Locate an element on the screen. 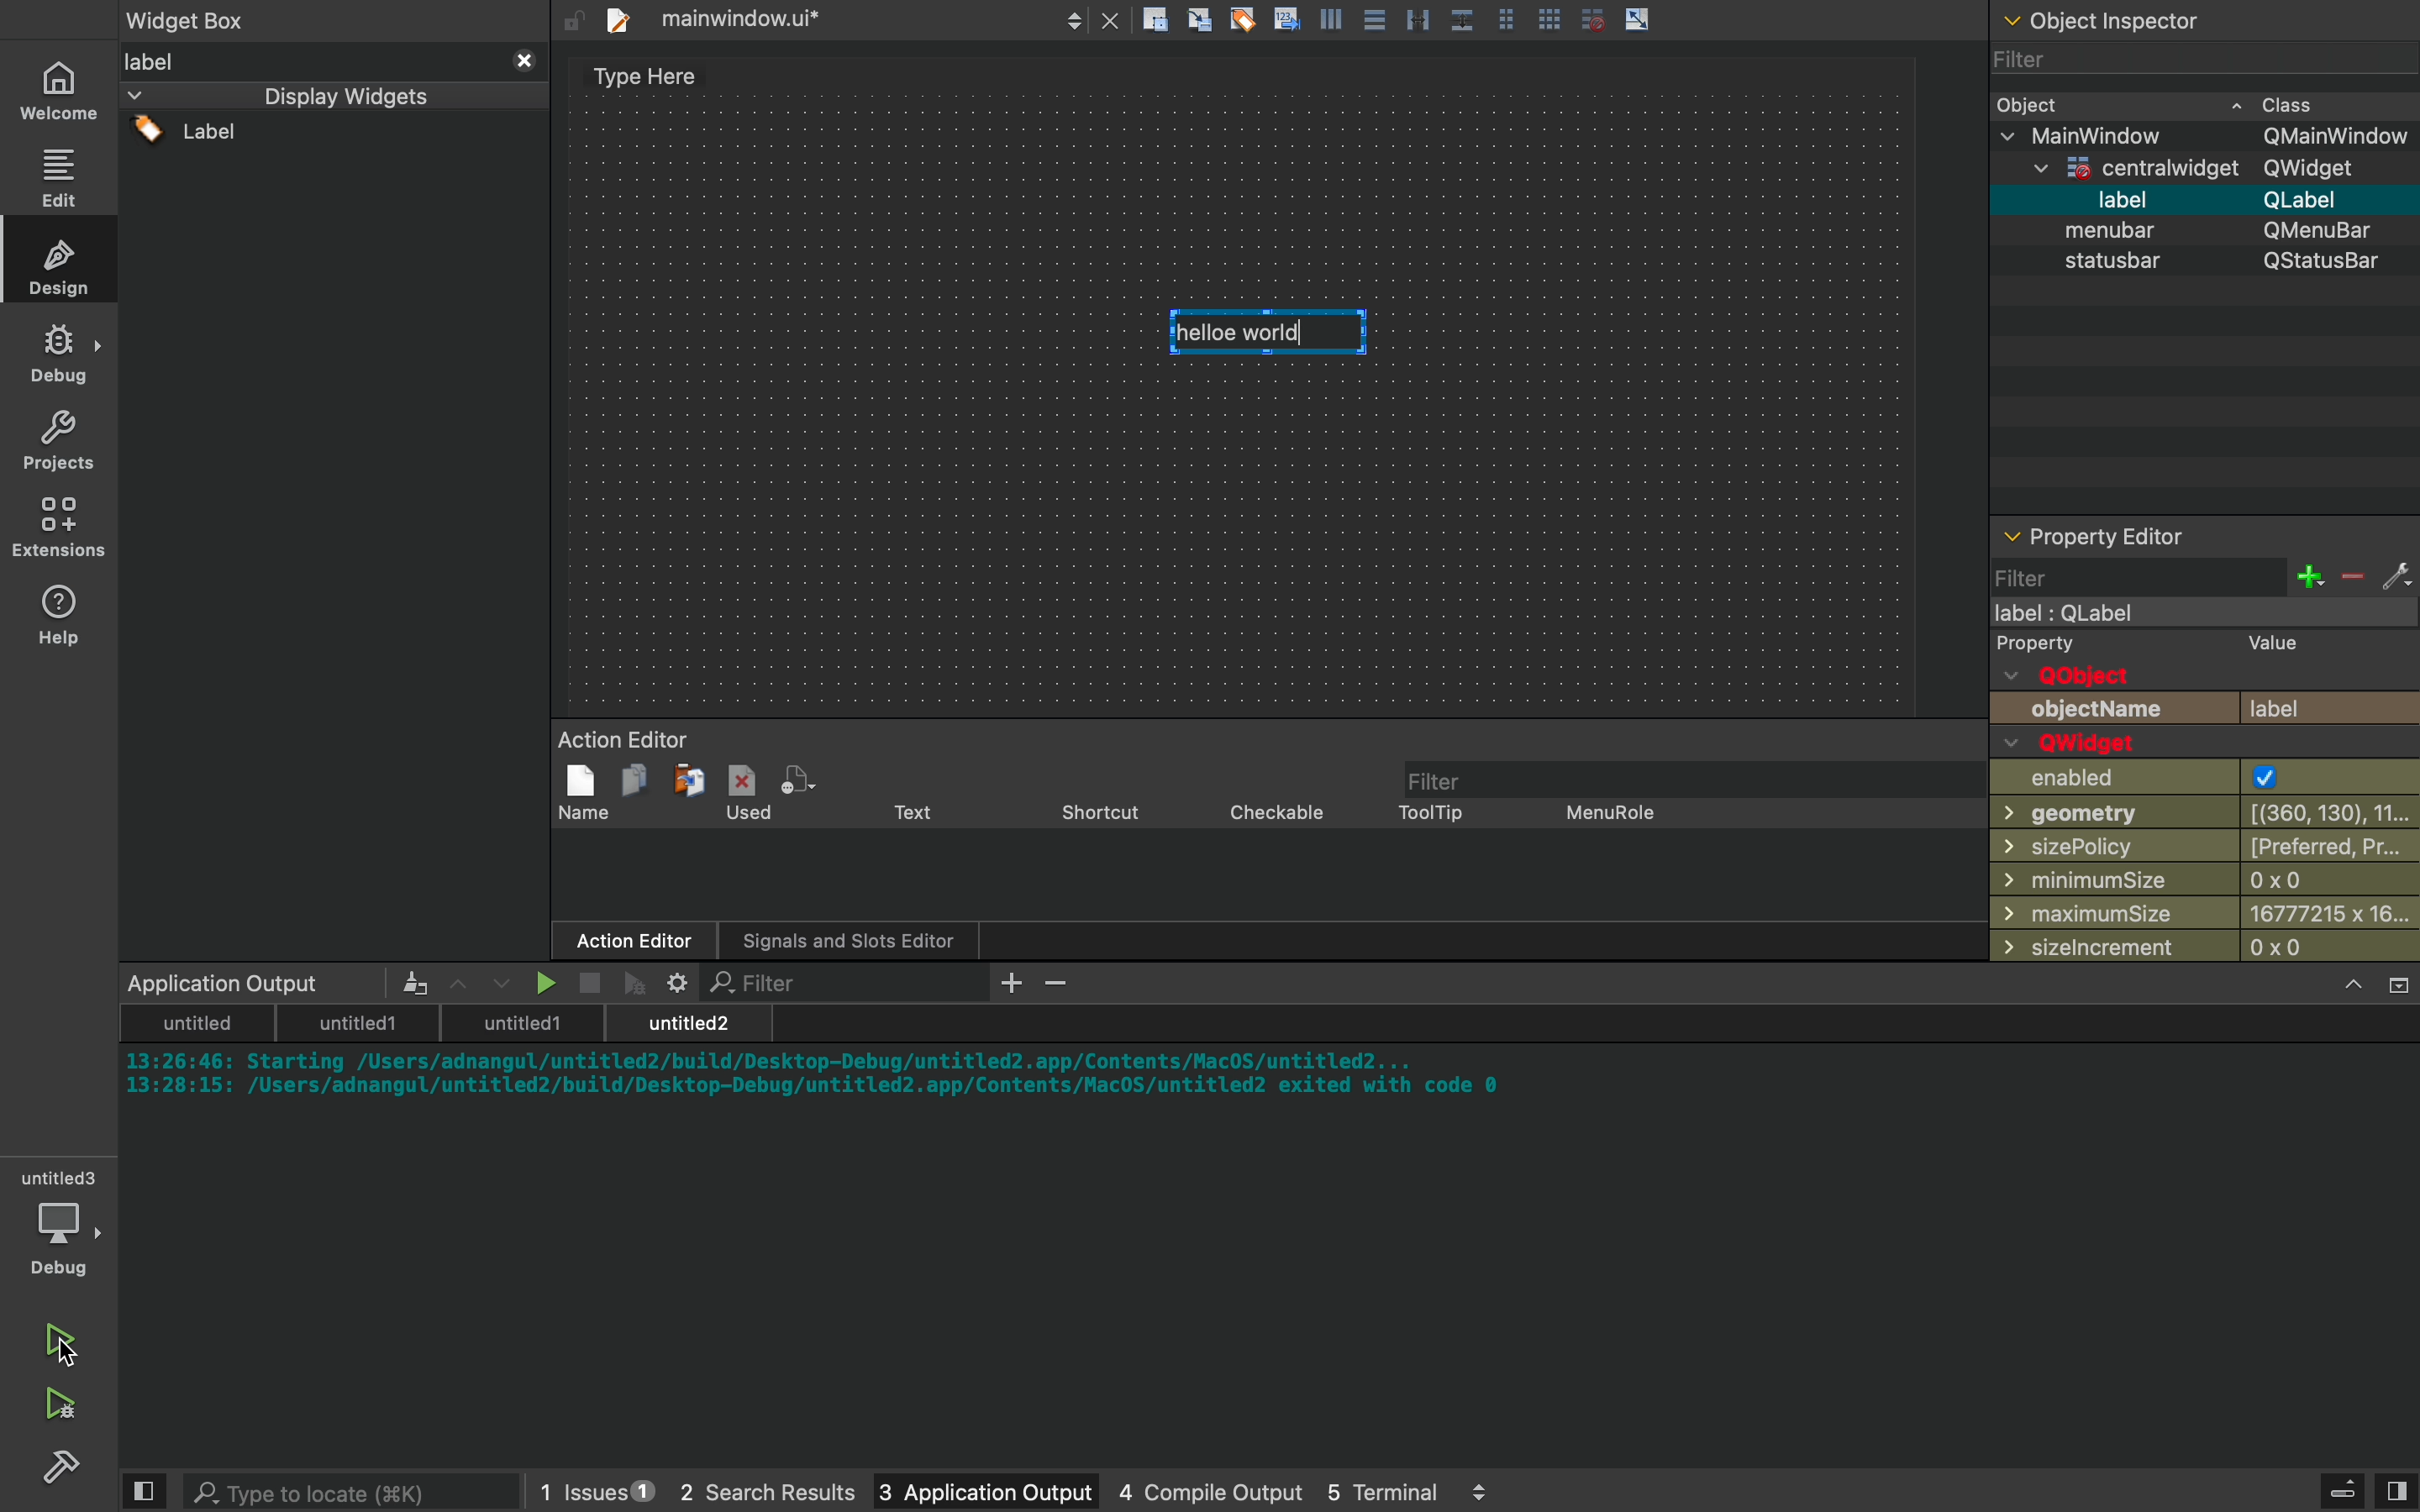 This screenshot has width=2420, height=1512. Text cursor is located at coordinates (1272, 334).